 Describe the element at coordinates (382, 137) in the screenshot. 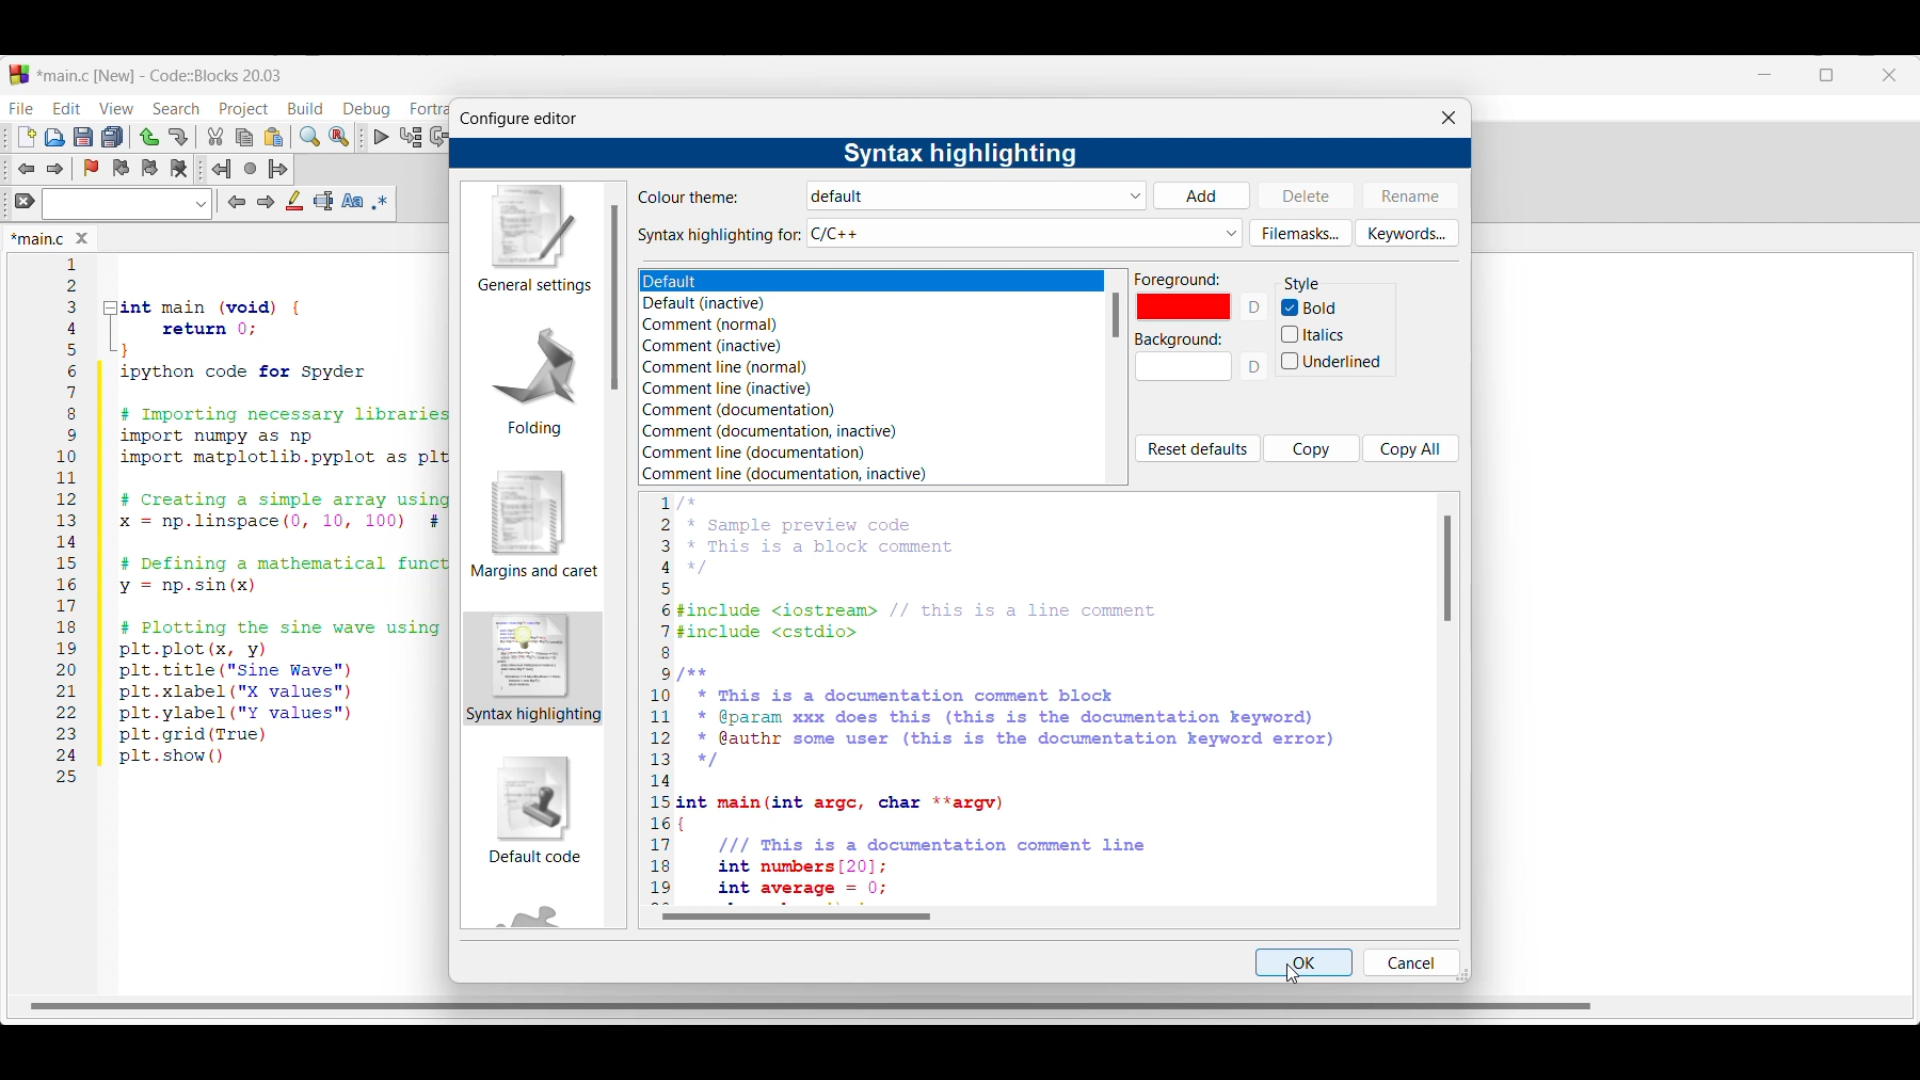

I see `Debug/Continue` at that location.